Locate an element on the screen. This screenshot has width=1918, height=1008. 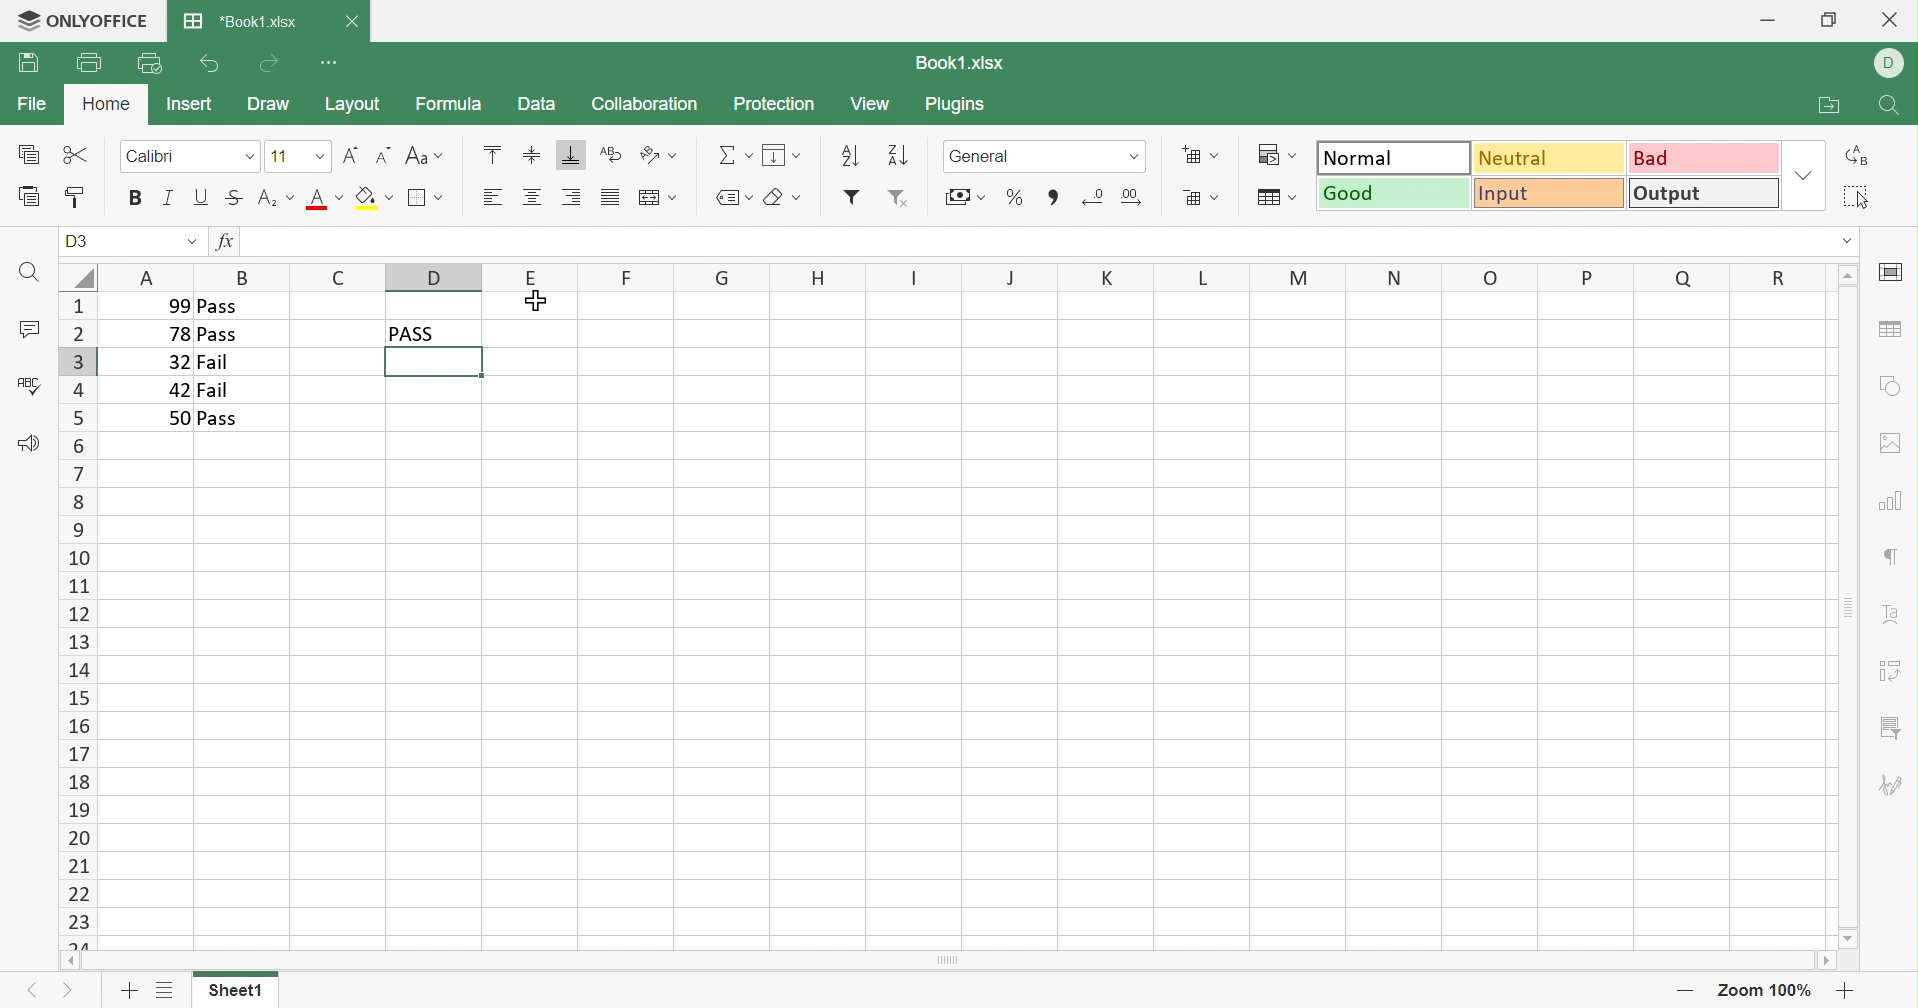
Quick print is located at coordinates (150, 66).